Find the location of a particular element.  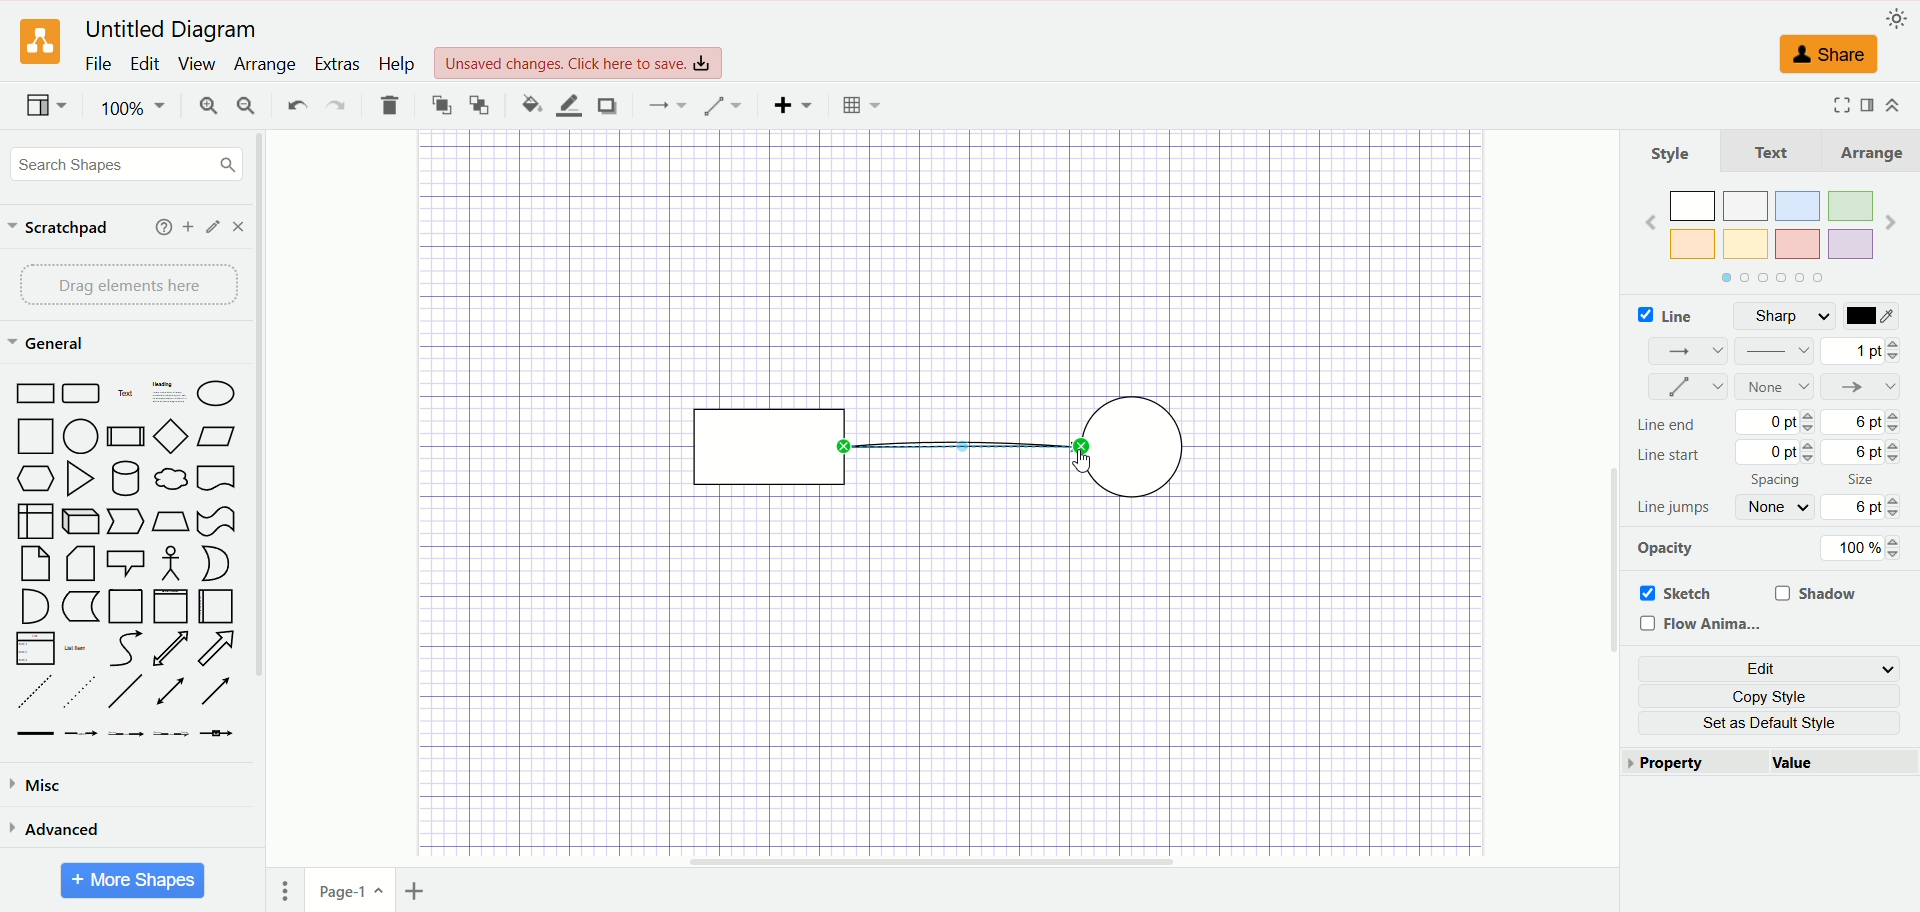

Cylinder is located at coordinates (127, 479).